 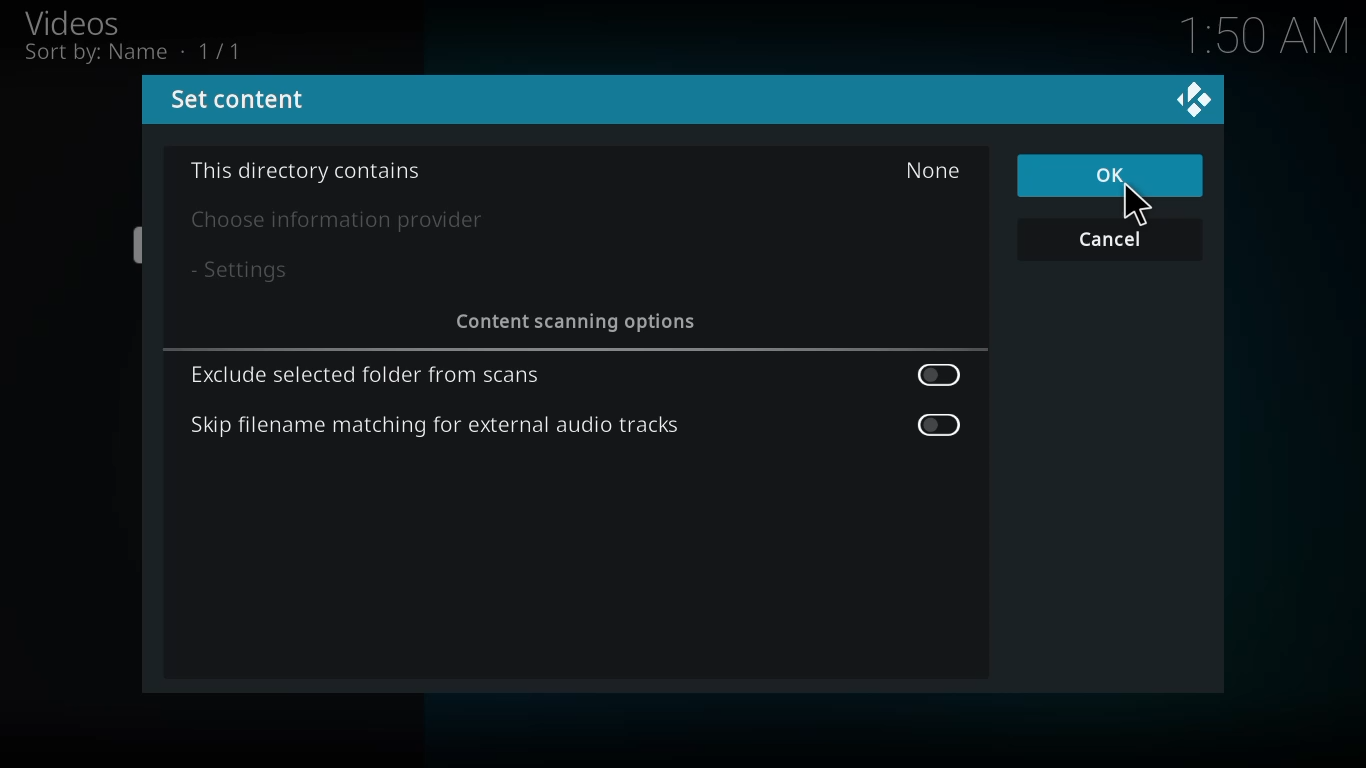 What do you see at coordinates (585, 321) in the screenshot?
I see `content scanning options` at bounding box center [585, 321].